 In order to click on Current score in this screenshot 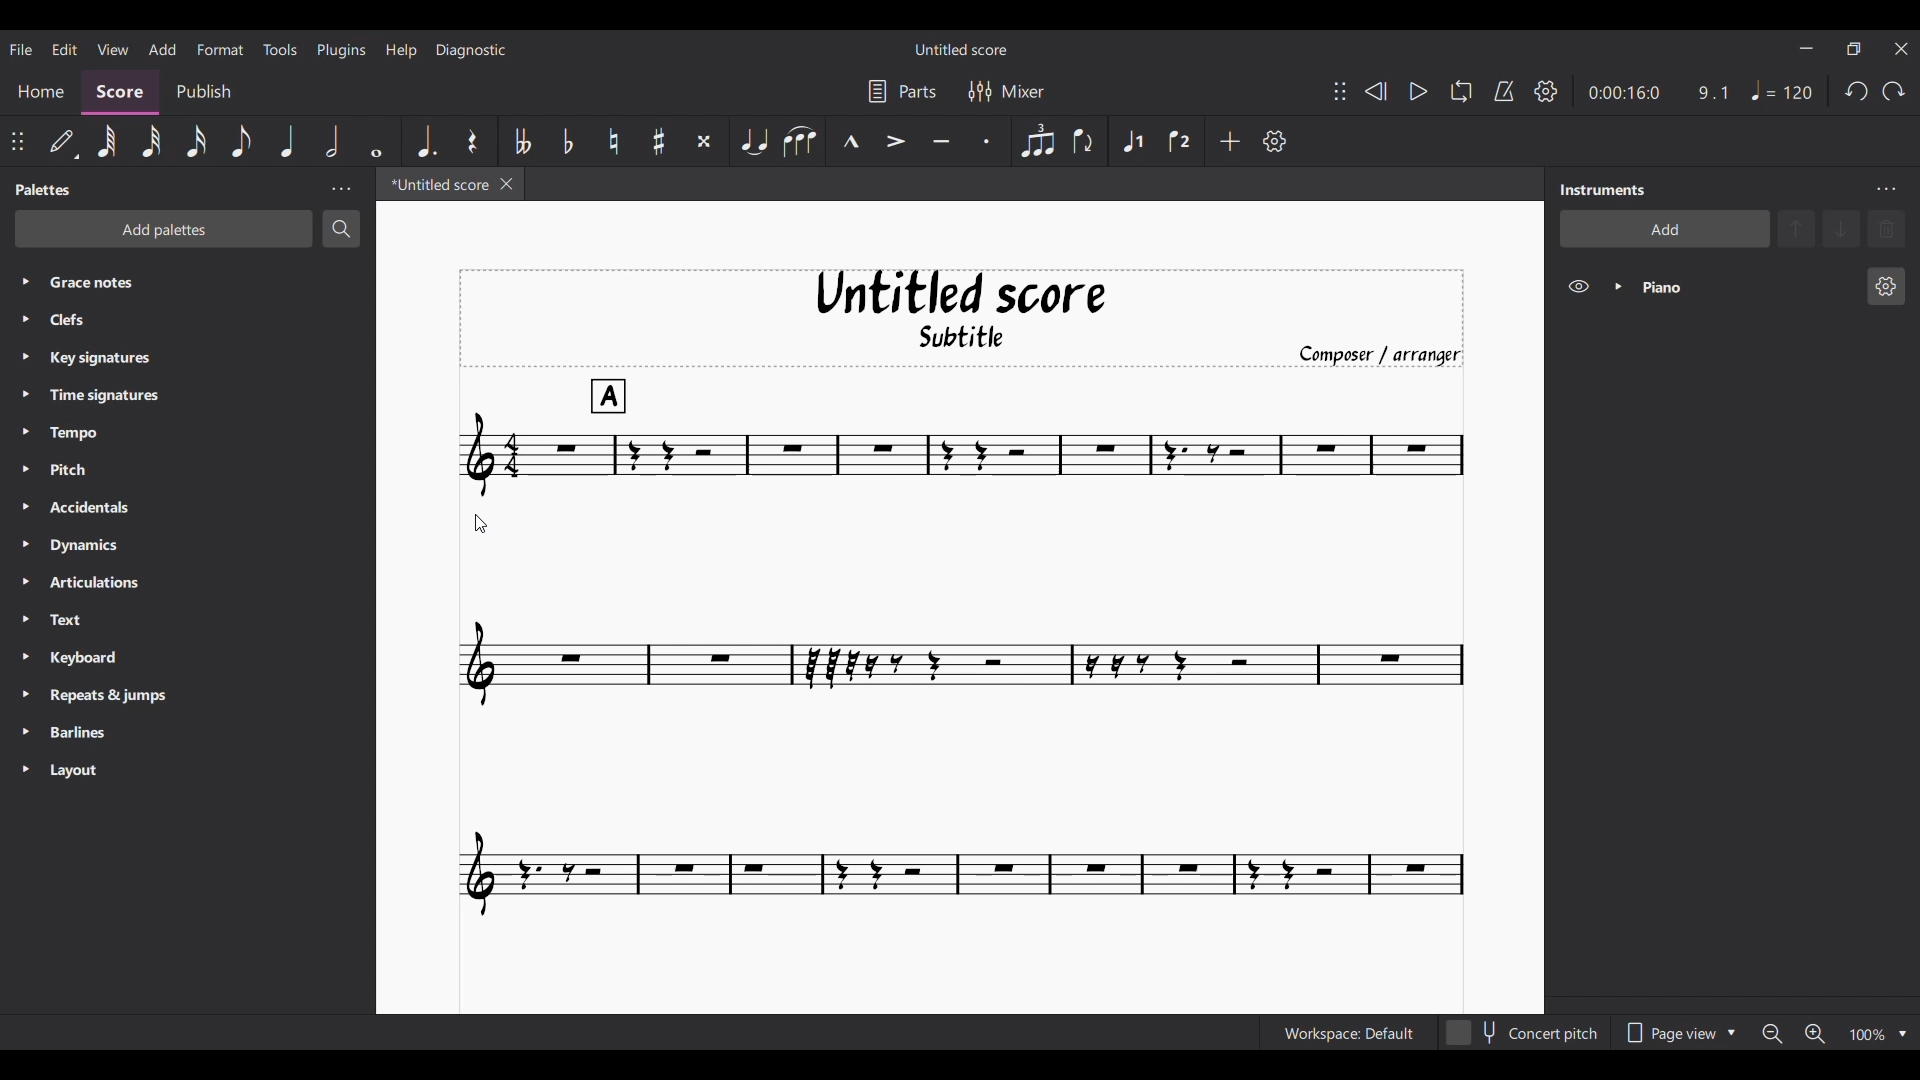, I will do `click(963, 648)`.